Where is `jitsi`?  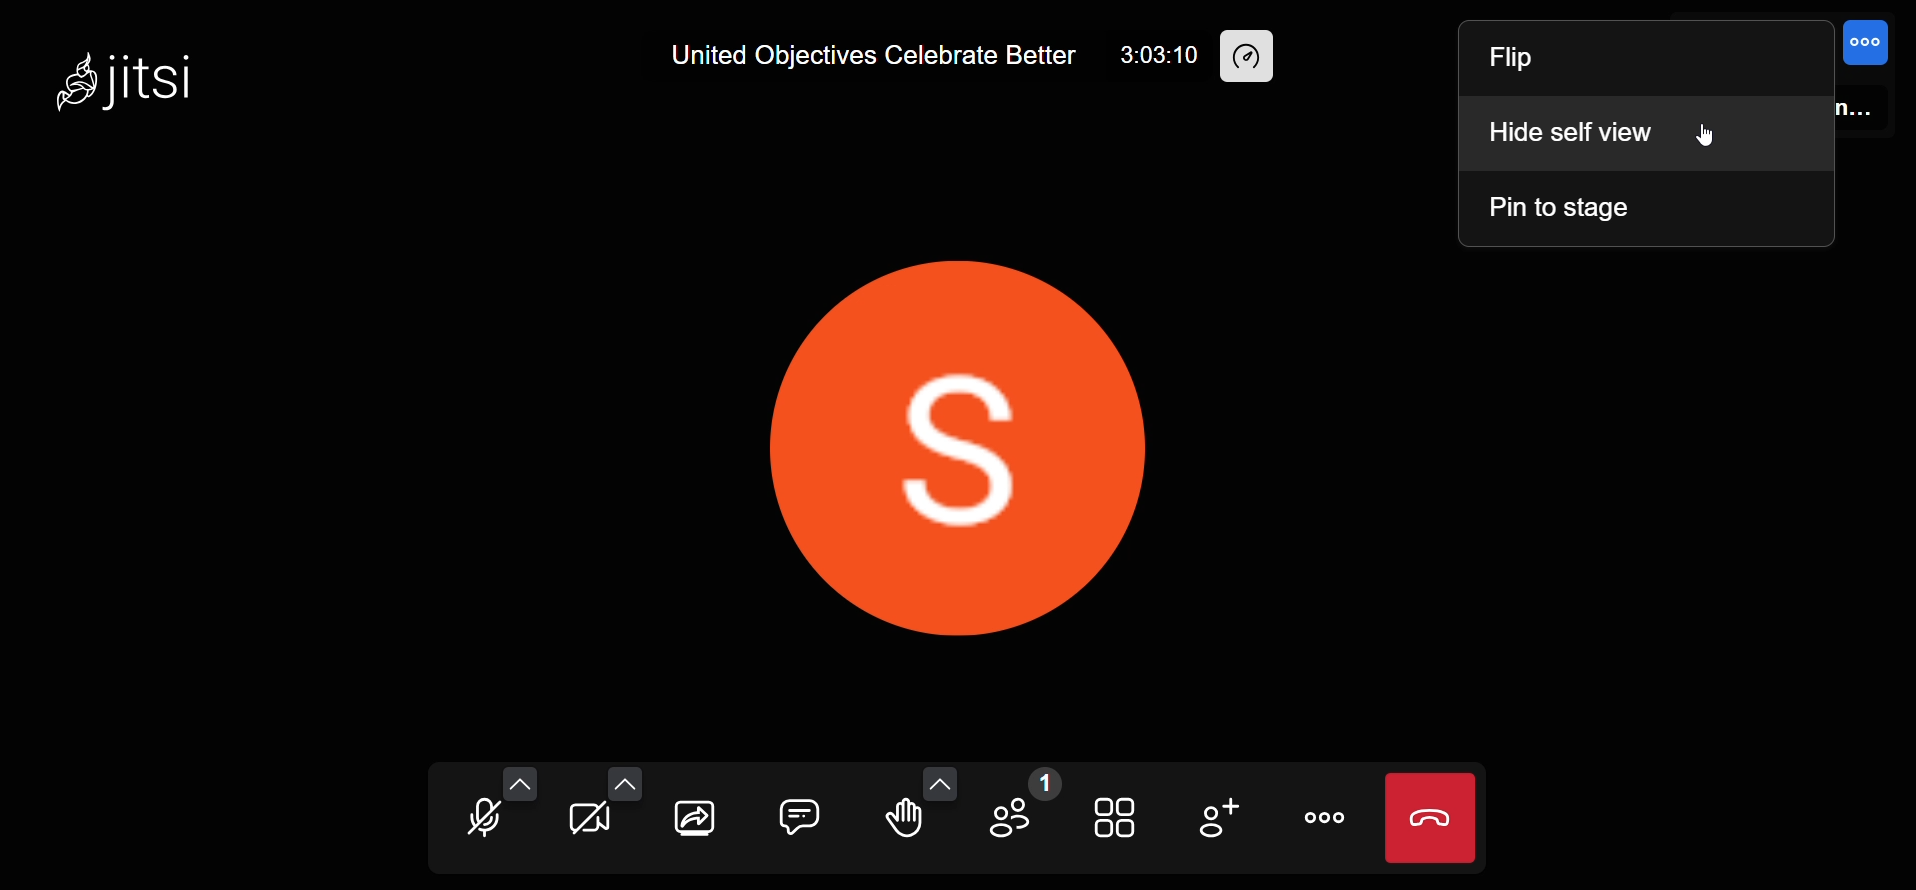 jitsi is located at coordinates (126, 80).